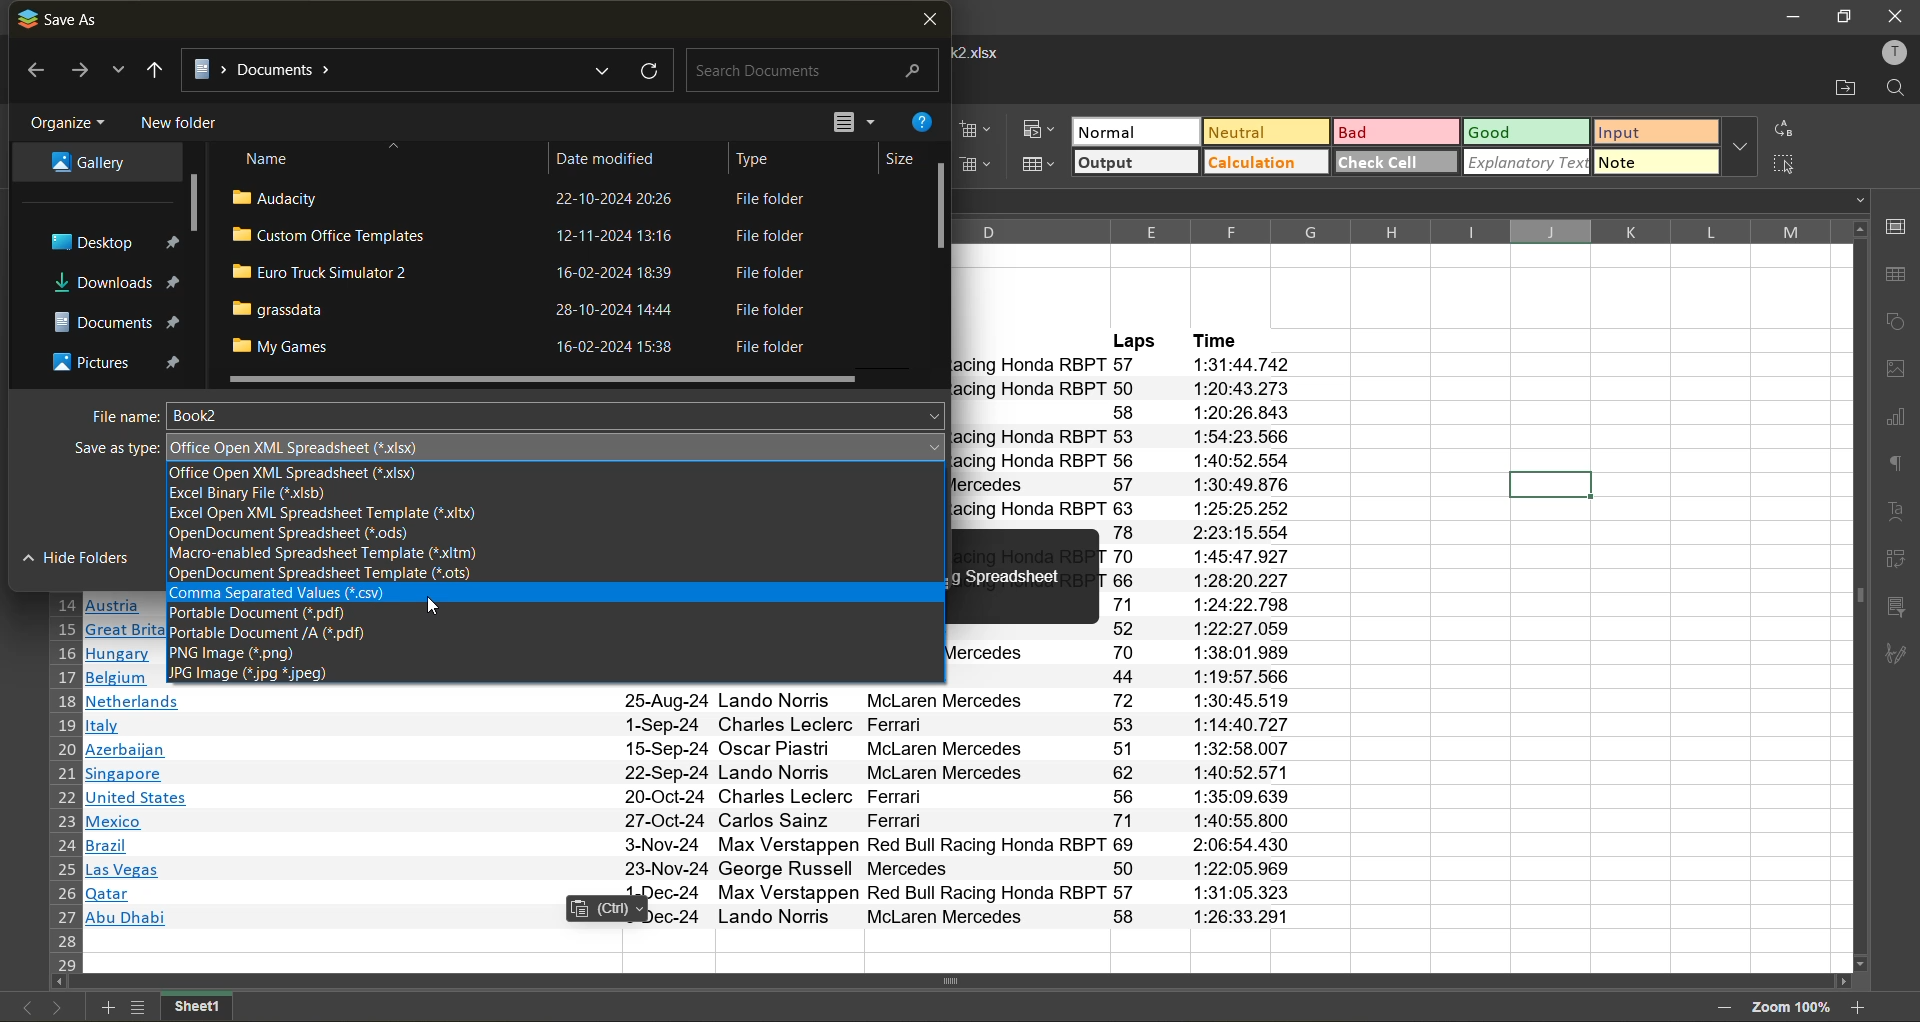 The width and height of the screenshot is (1920, 1022). What do you see at coordinates (1862, 963) in the screenshot?
I see `move down` at bounding box center [1862, 963].